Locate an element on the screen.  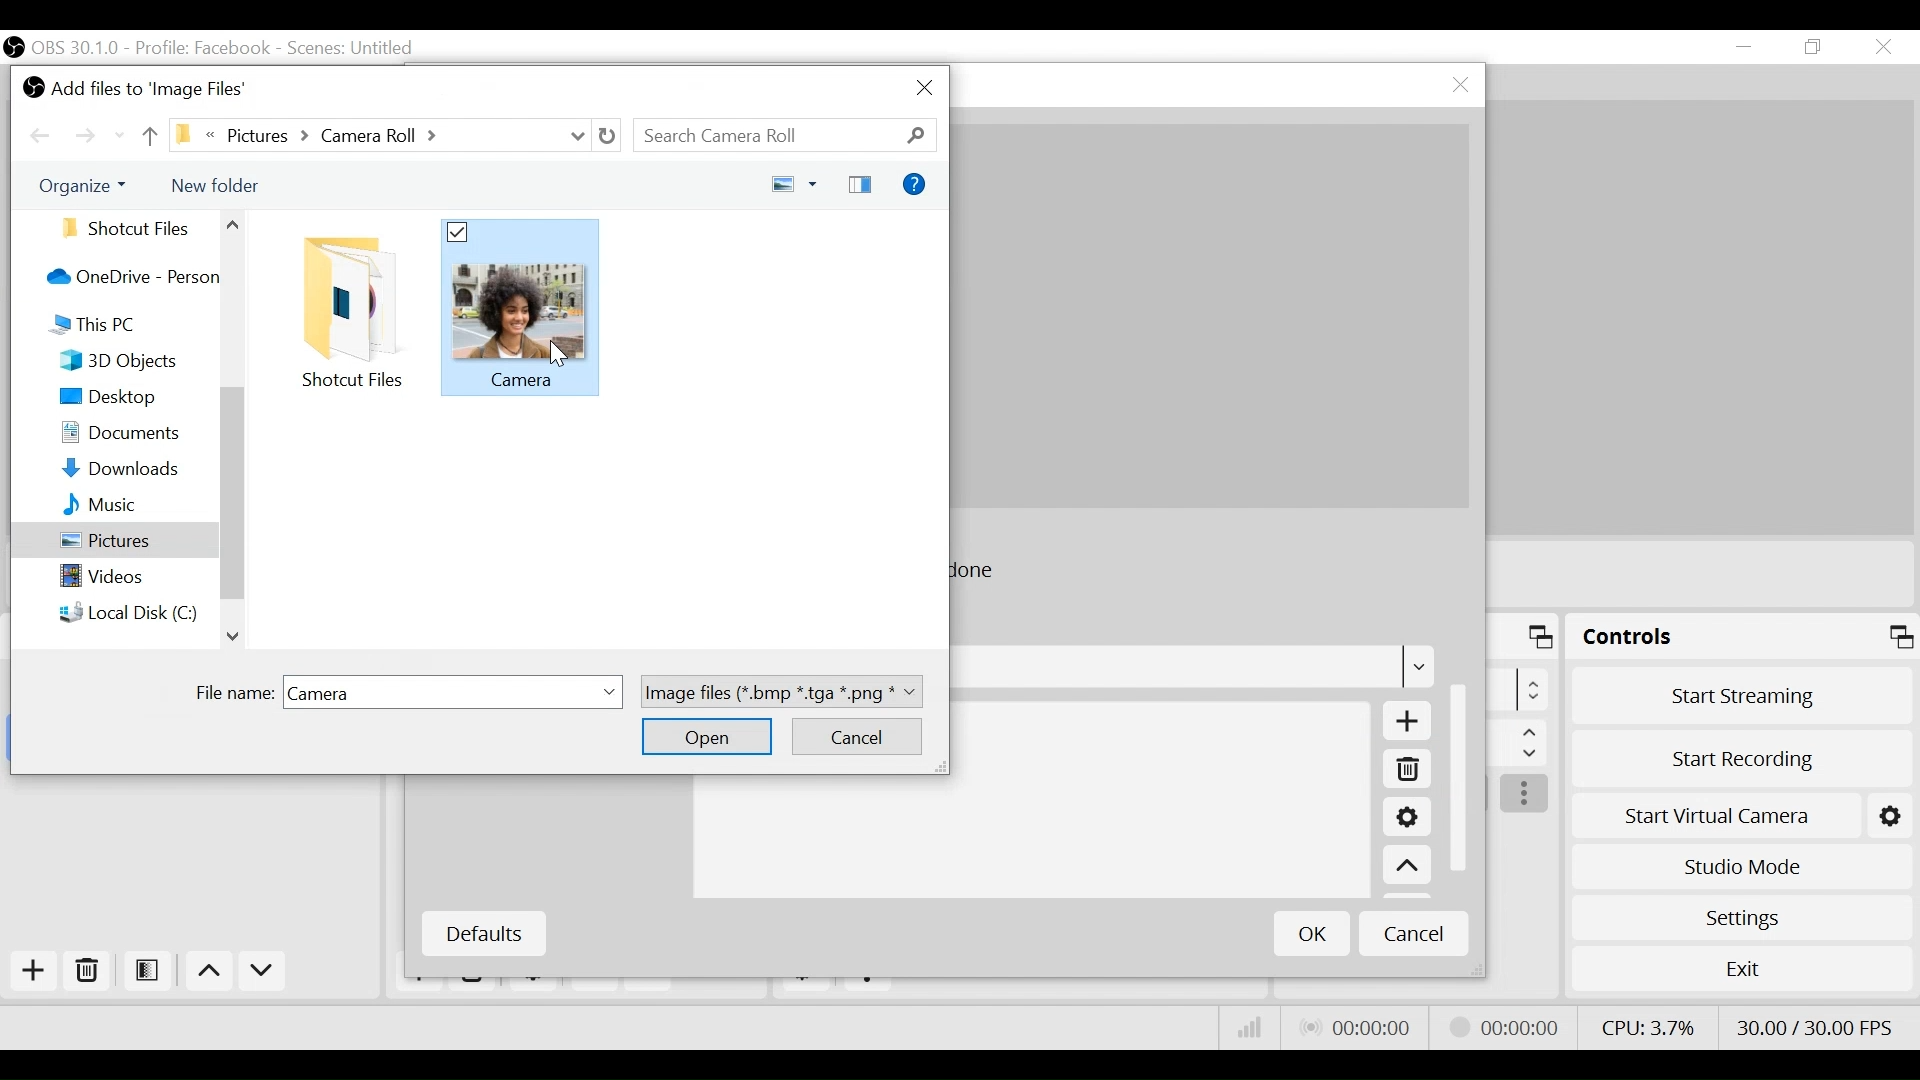
Start Recording is located at coordinates (1744, 753).